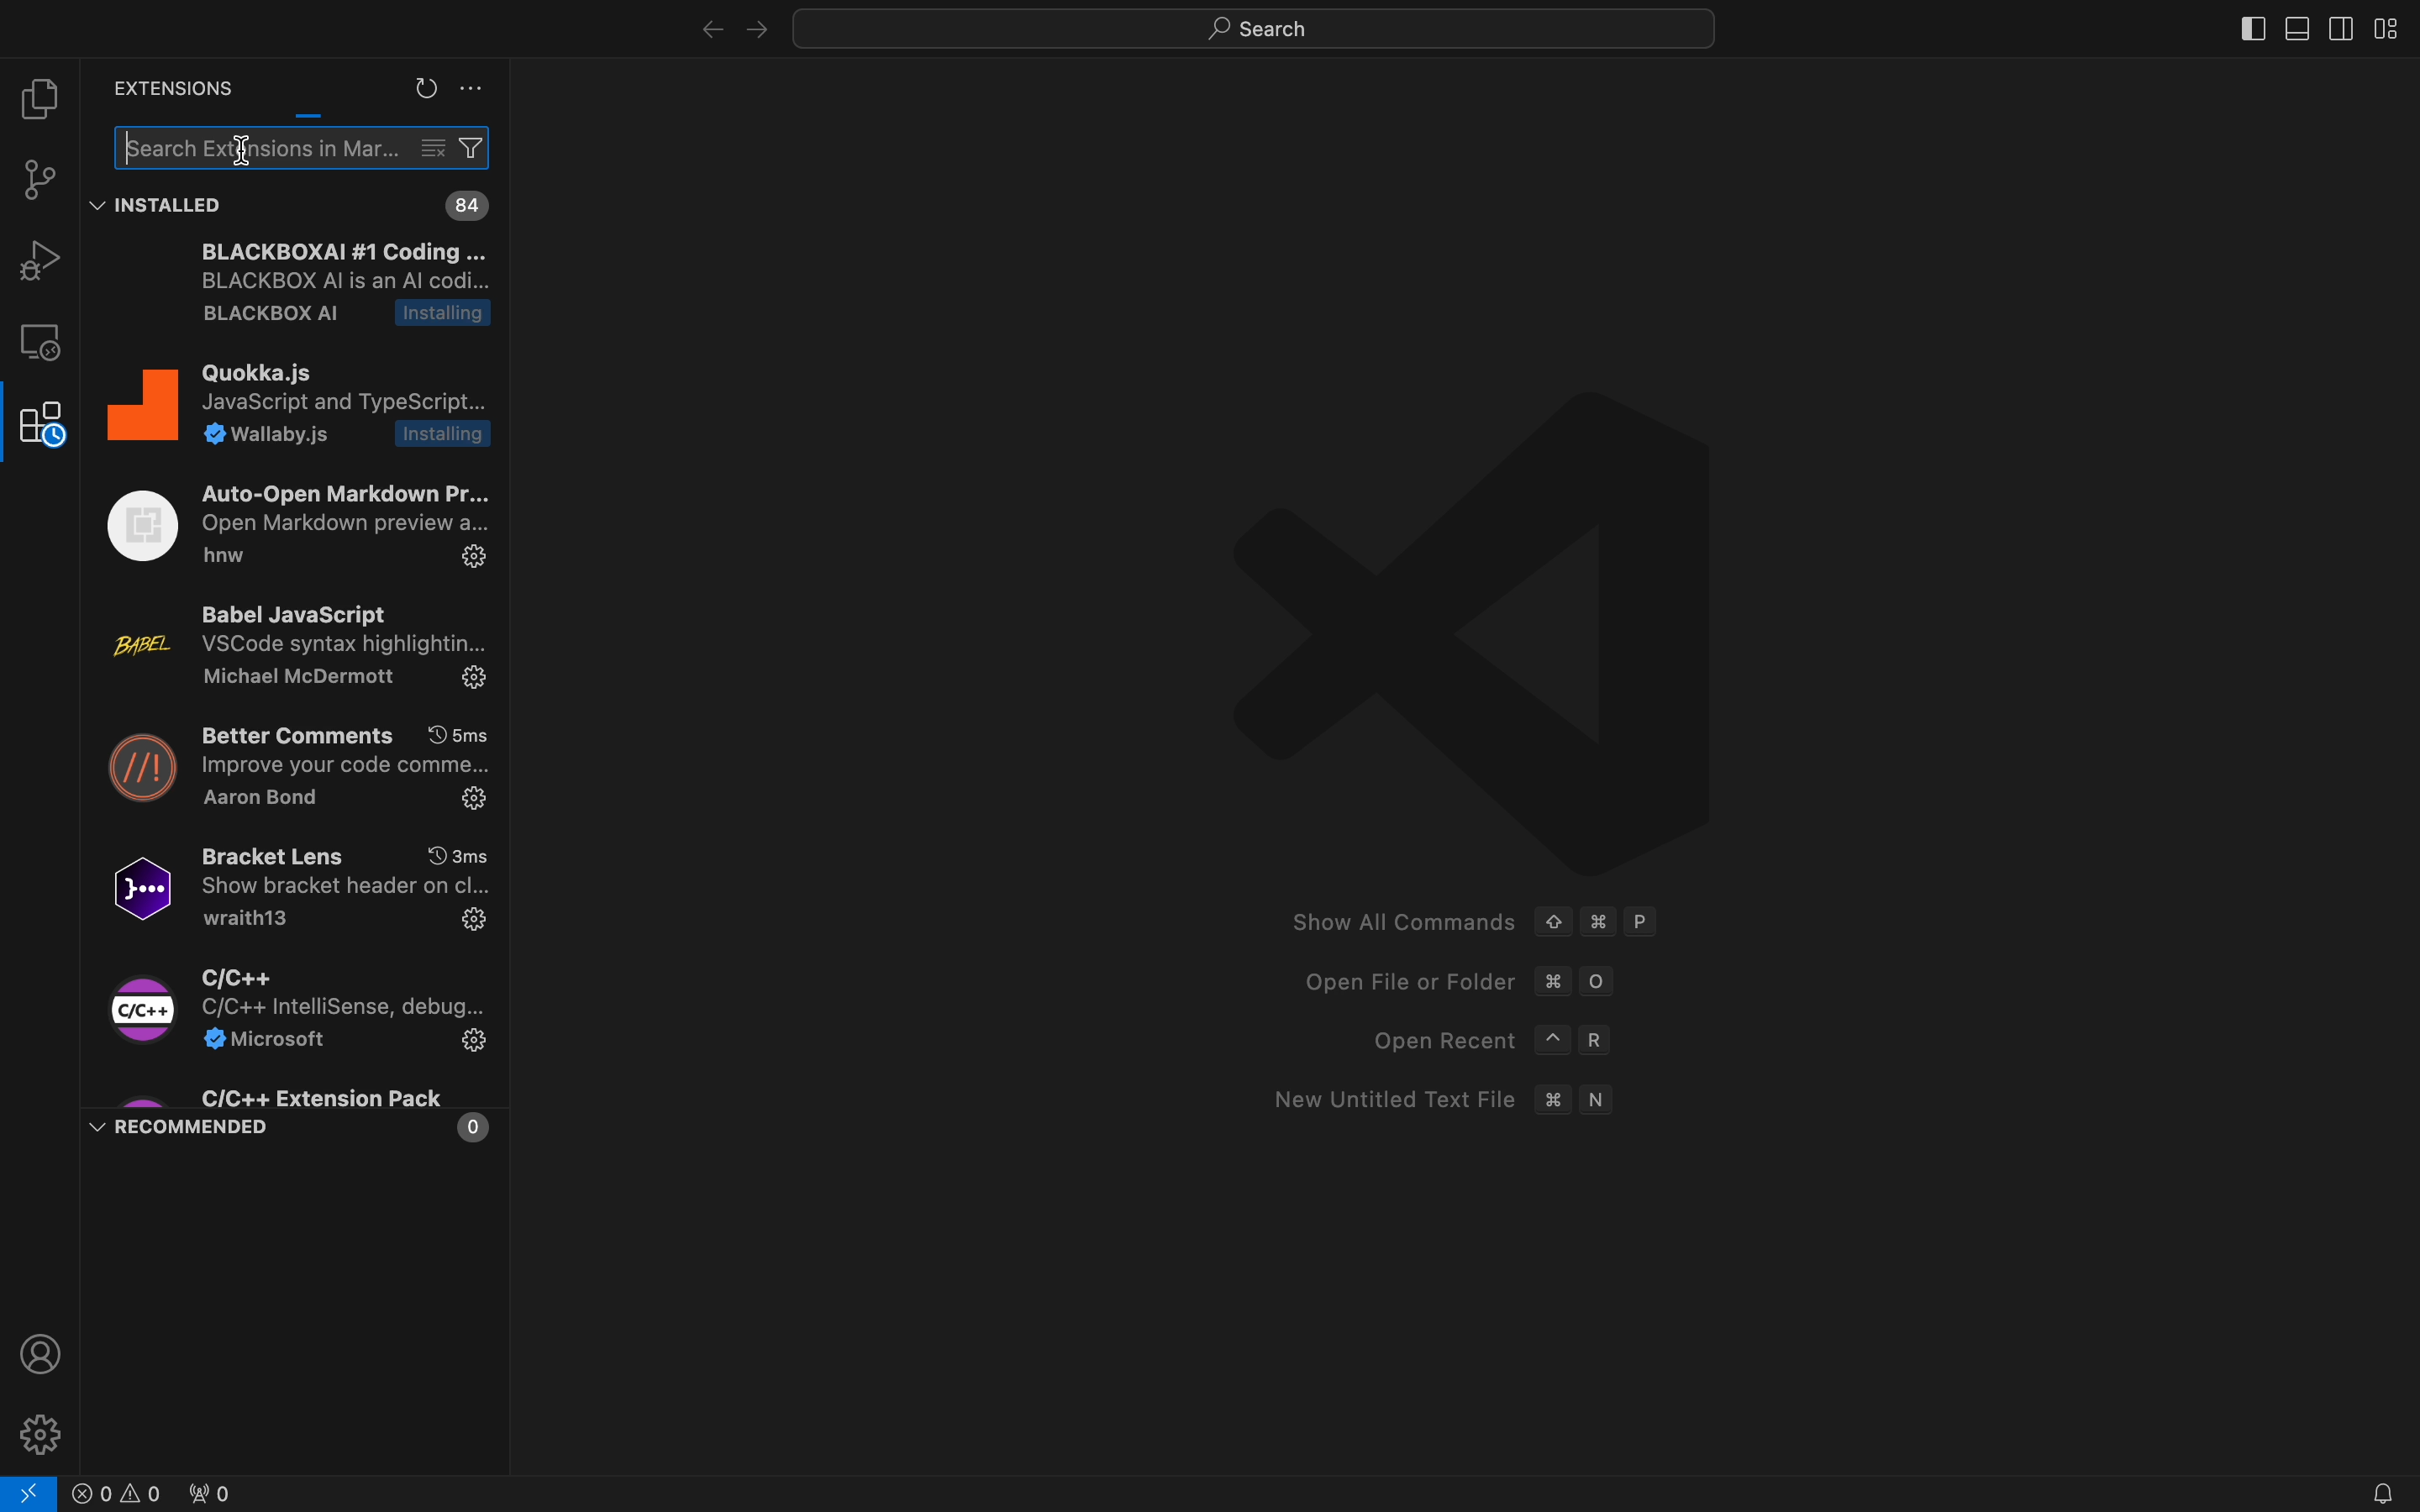  What do you see at coordinates (2348, 25) in the screenshot?
I see `toggle secondary bar` at bounding box center [2348, 25].